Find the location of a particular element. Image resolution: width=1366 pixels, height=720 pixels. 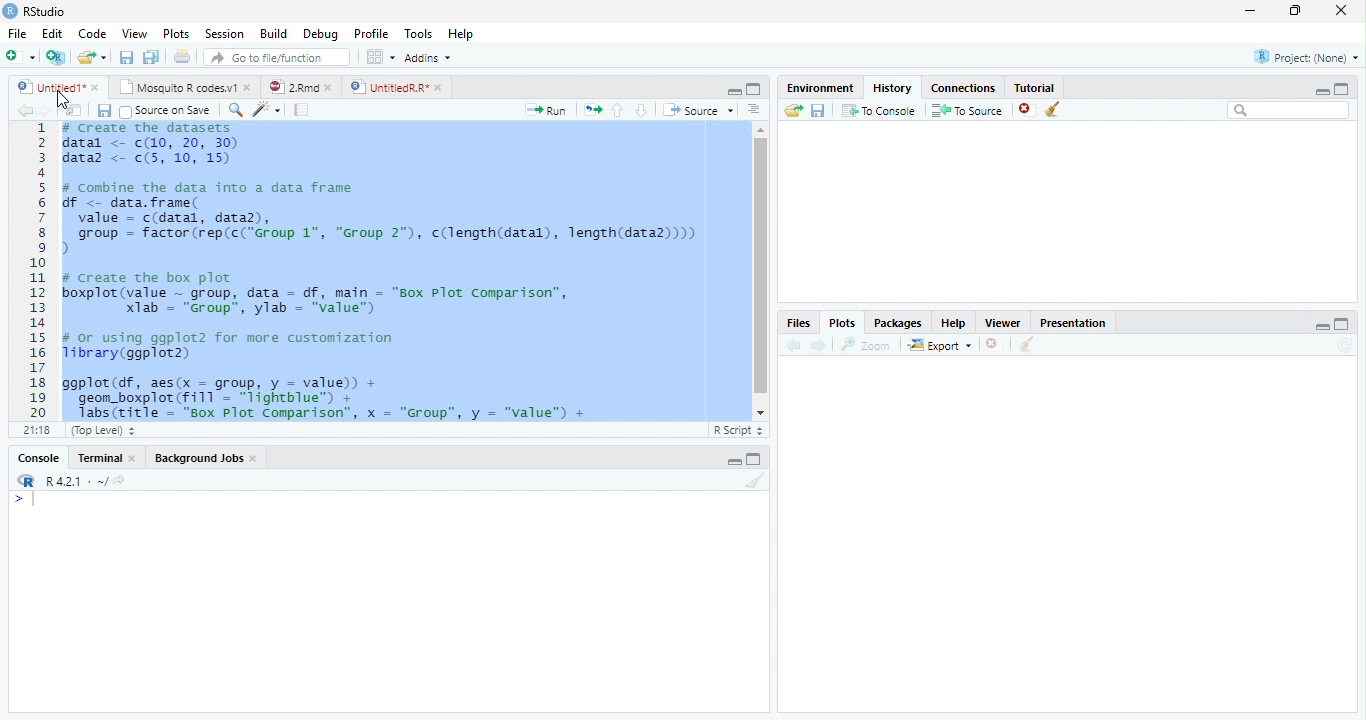

Session is located at coordinates (222, 33).